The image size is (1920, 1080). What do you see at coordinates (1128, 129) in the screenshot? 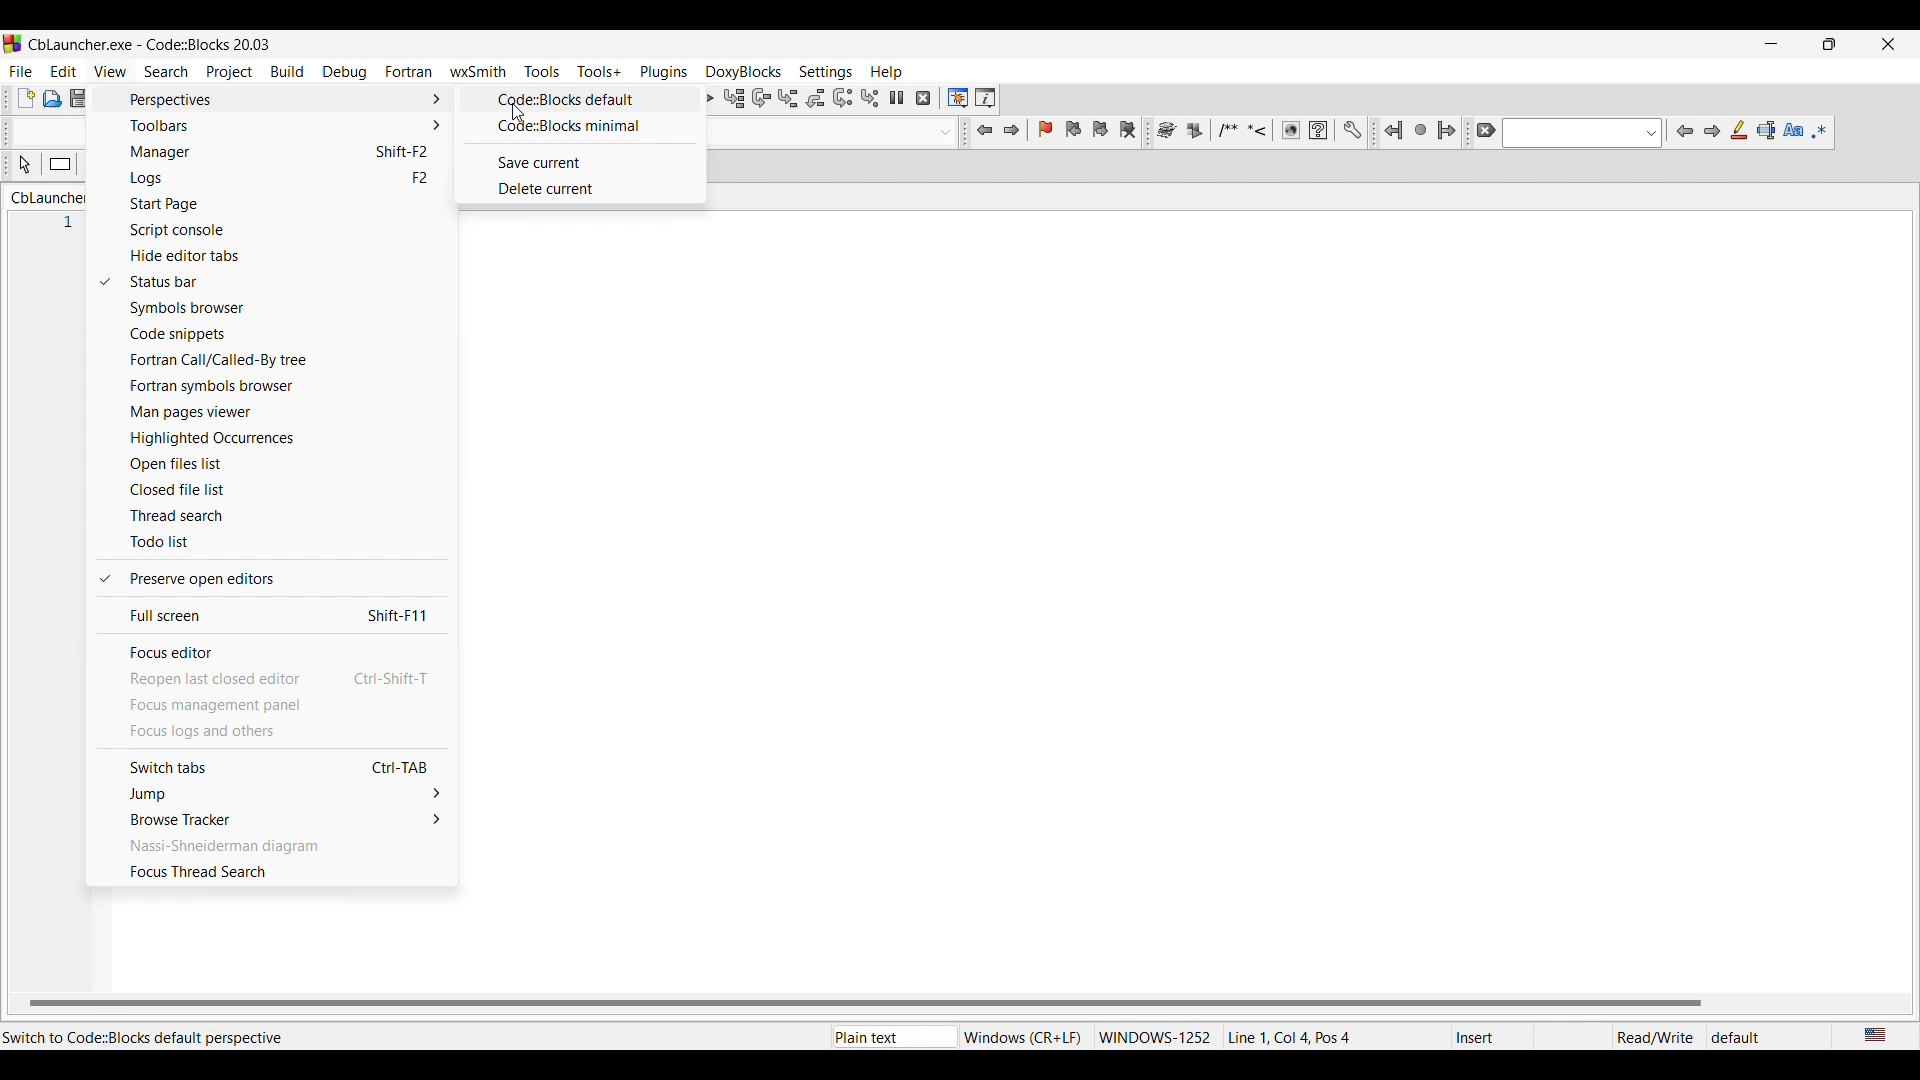
I see `Clear bookmarks` at bounding box center [1128, 129].